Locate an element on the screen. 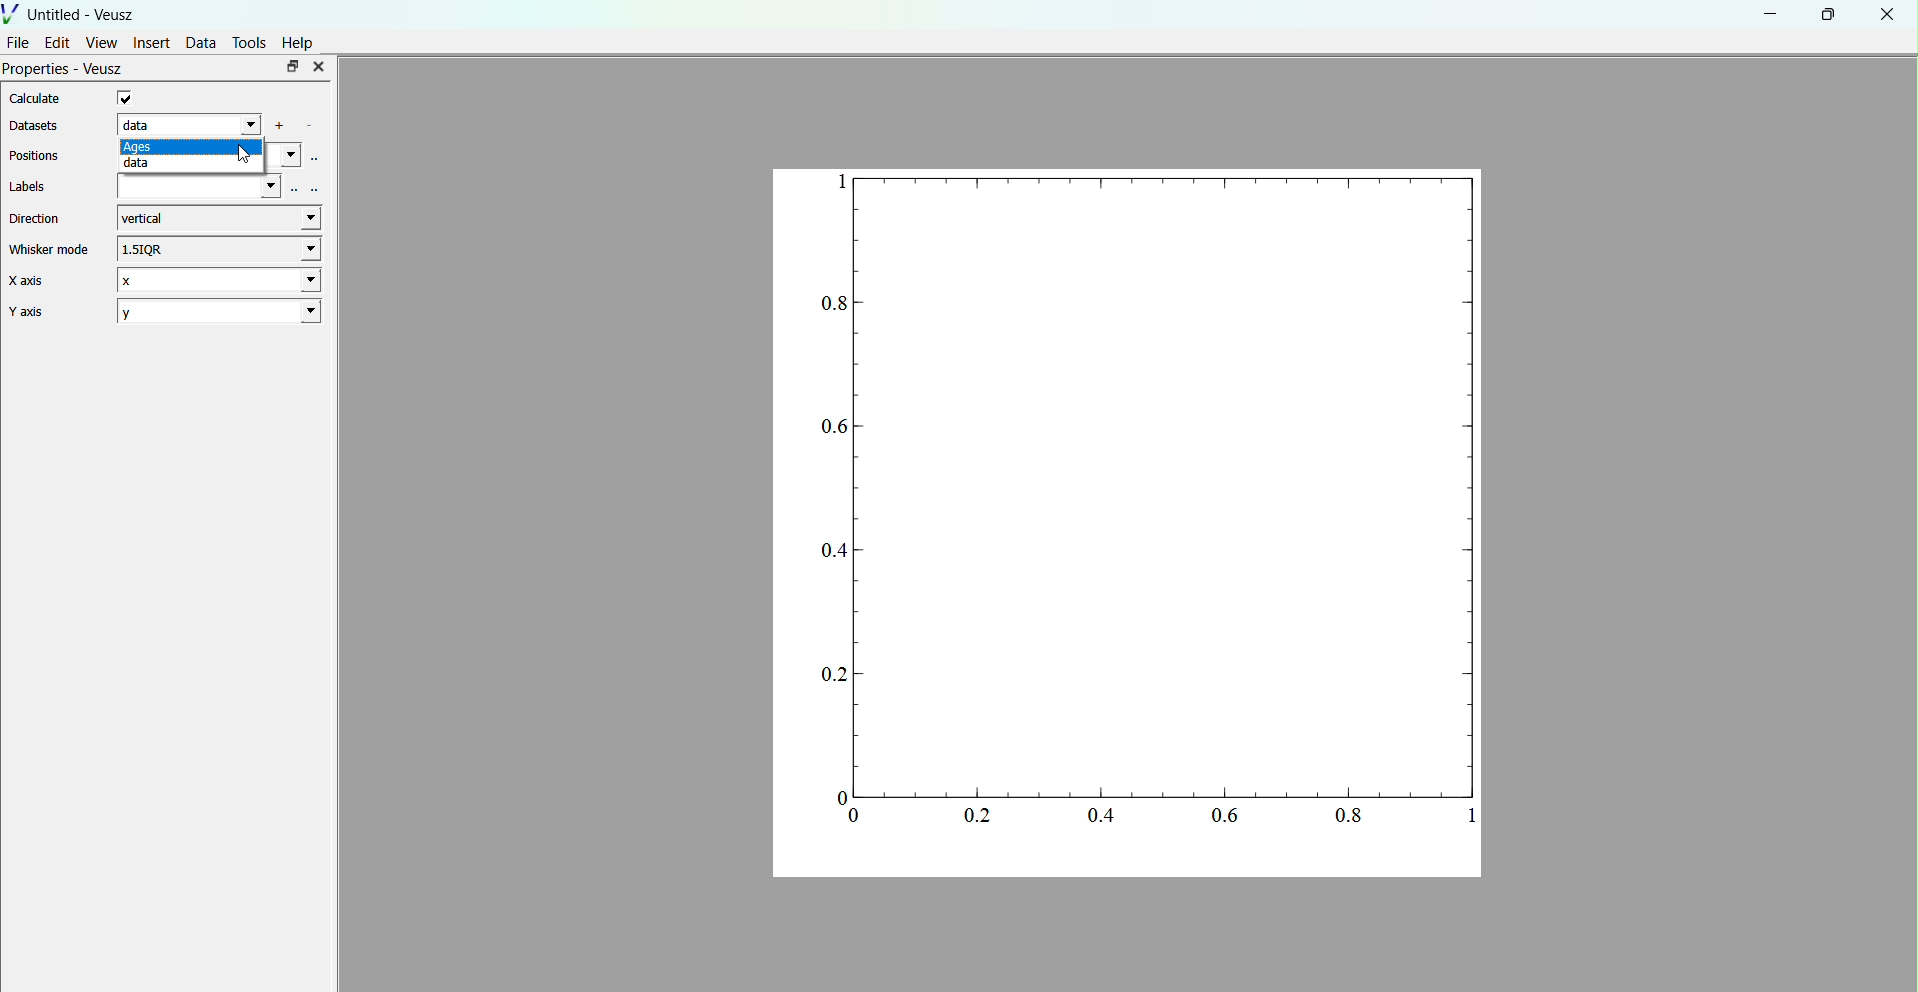  cursor is located at coordinates (245, 155).